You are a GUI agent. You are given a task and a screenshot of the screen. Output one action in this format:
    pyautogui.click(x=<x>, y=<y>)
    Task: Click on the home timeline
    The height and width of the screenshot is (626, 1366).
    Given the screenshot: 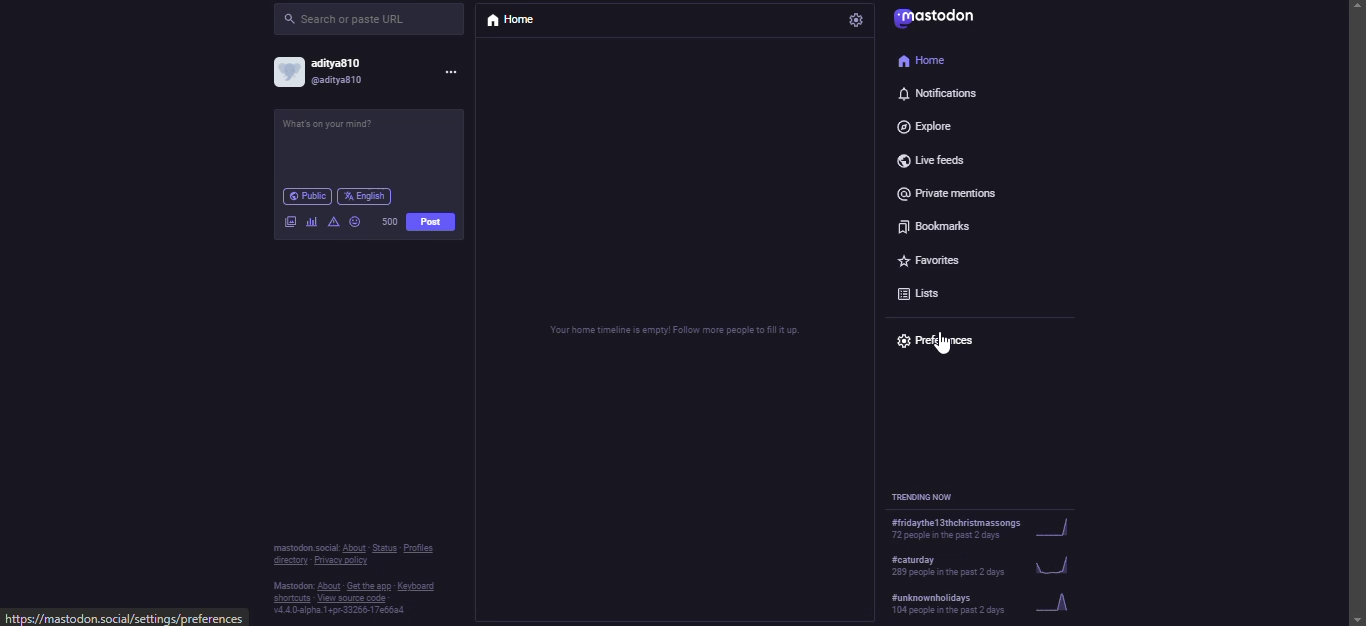 What is the action you would take?
    pyautogui.click(x=673, y=330)
    